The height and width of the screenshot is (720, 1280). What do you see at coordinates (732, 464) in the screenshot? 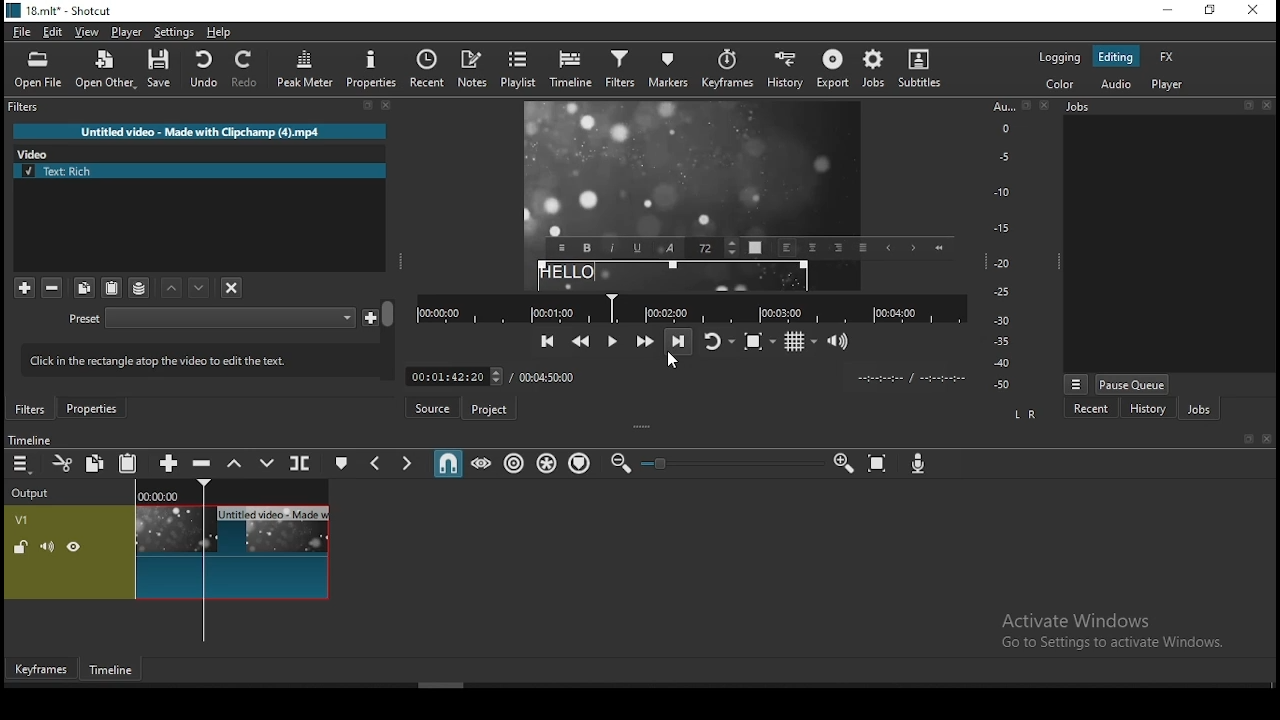
I see `Zoom Slider` at bounding box center [732, 464].